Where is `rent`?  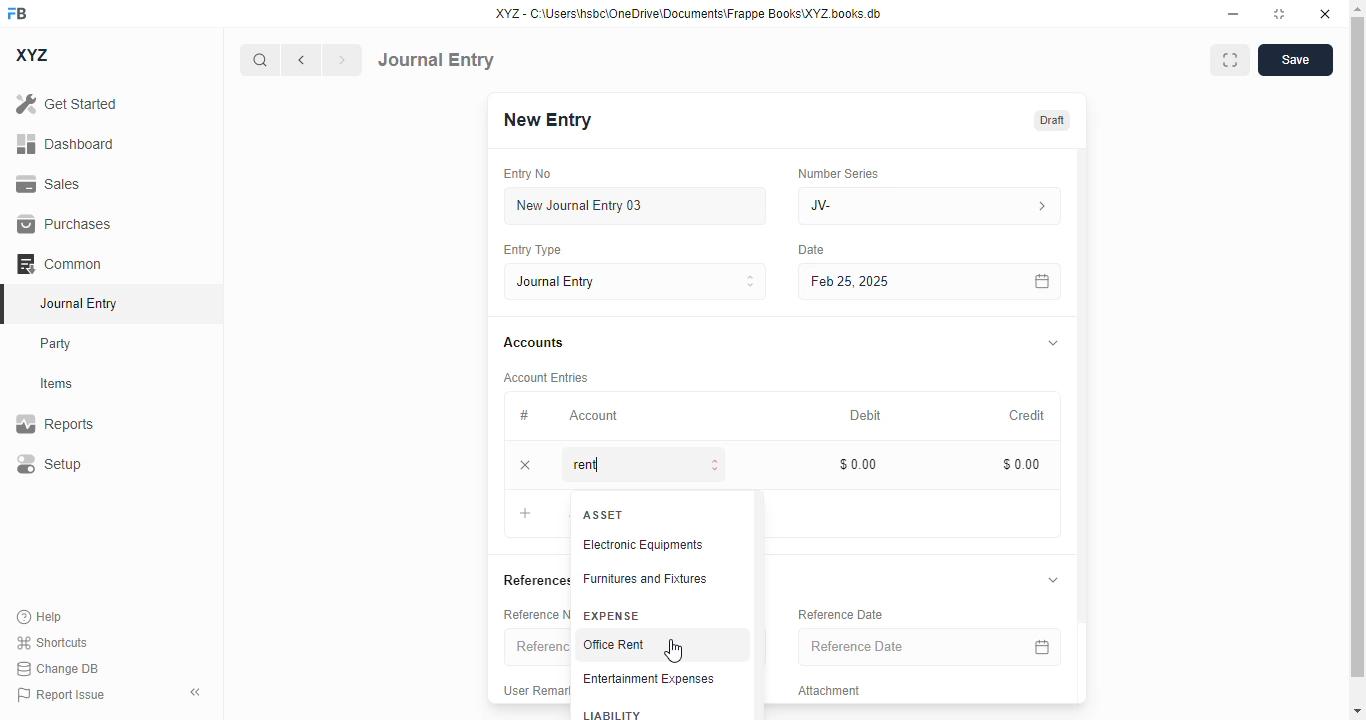
rent is located at coordinates (643, 465).